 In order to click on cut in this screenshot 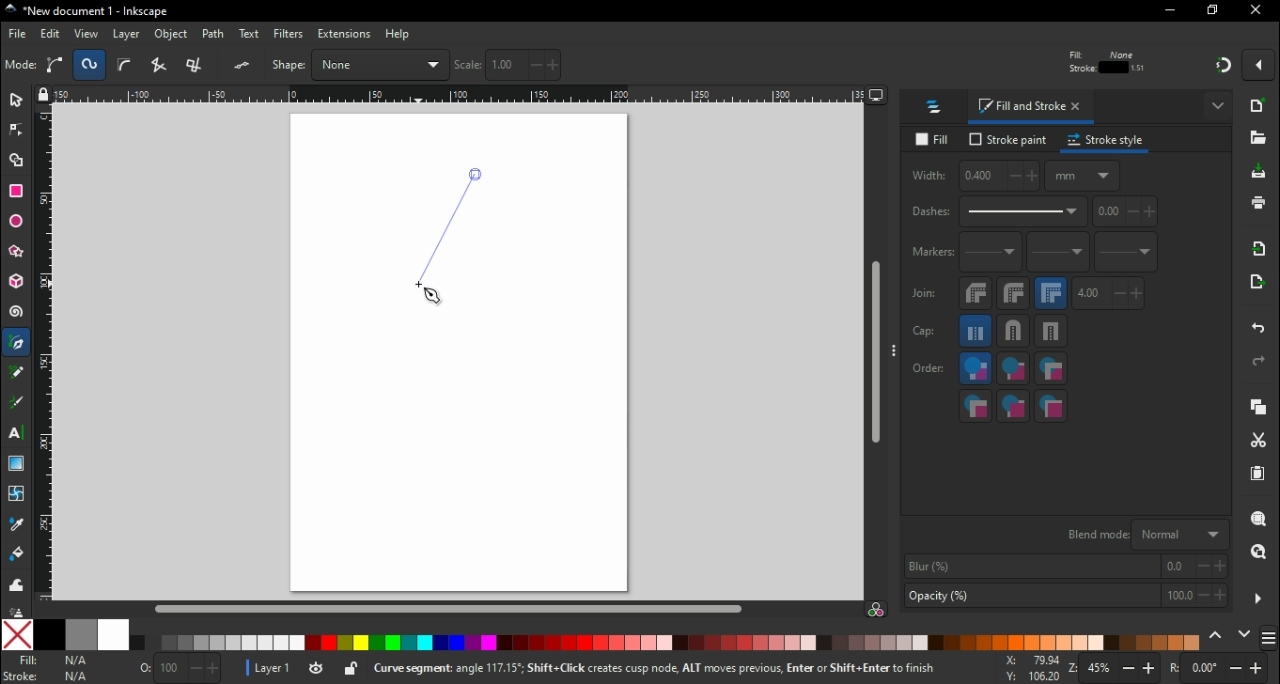, I will do `click(1260, 442)`.